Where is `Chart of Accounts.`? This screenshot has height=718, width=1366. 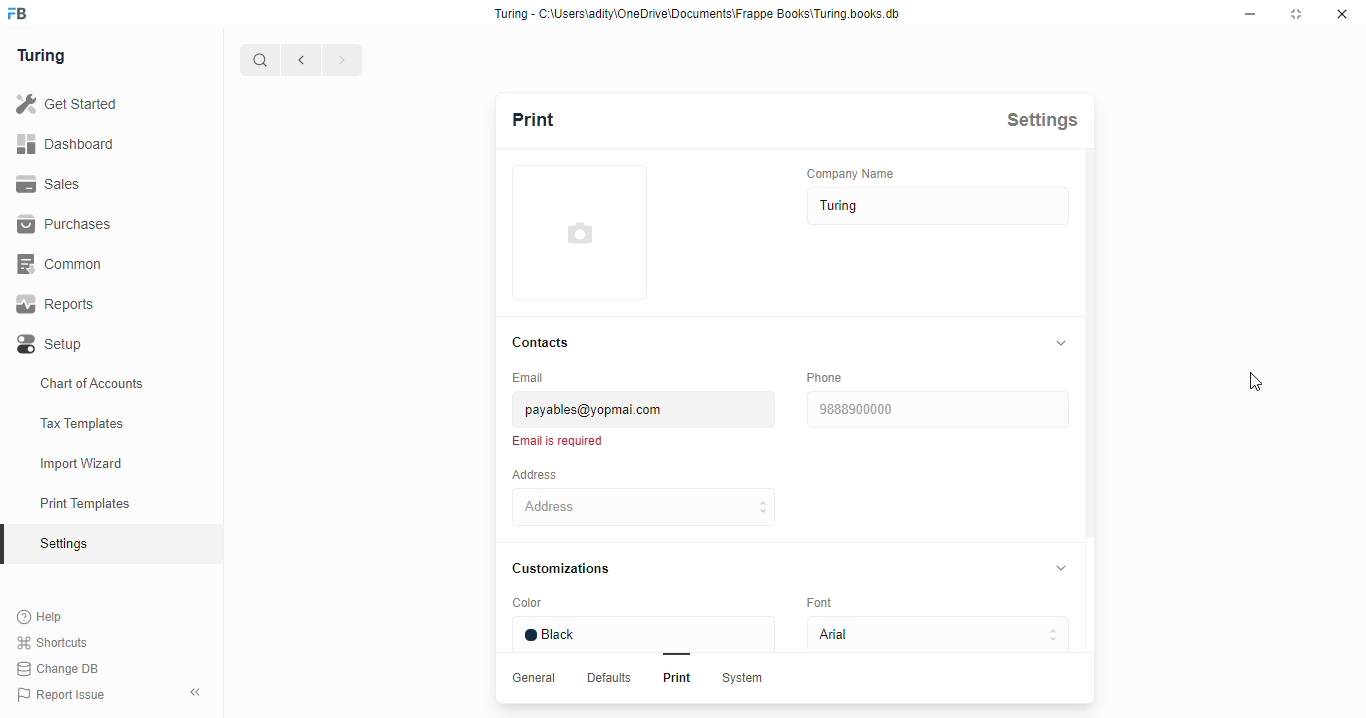 Chart of Accounts. is located at coordinates (109, 384).